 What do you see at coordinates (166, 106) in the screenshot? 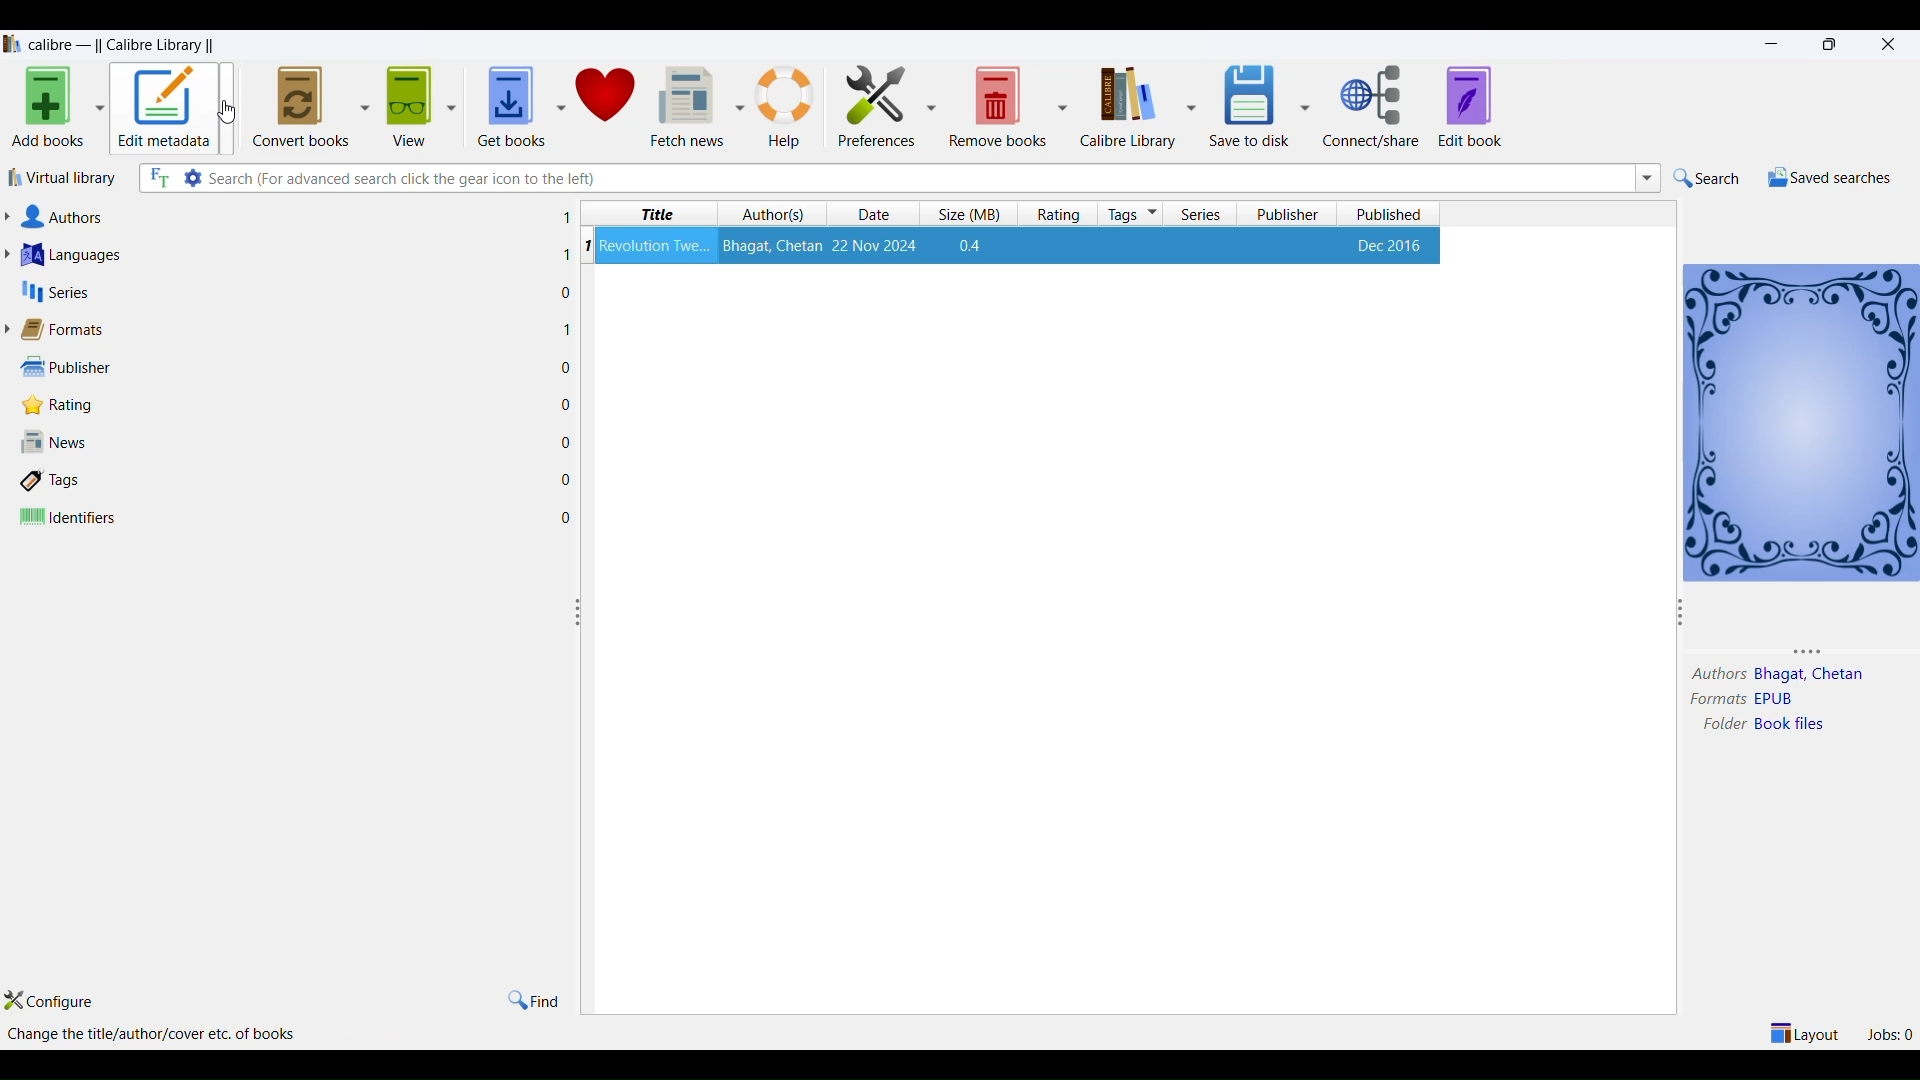
I see `edit metadata` at bounding box center [166, 106].